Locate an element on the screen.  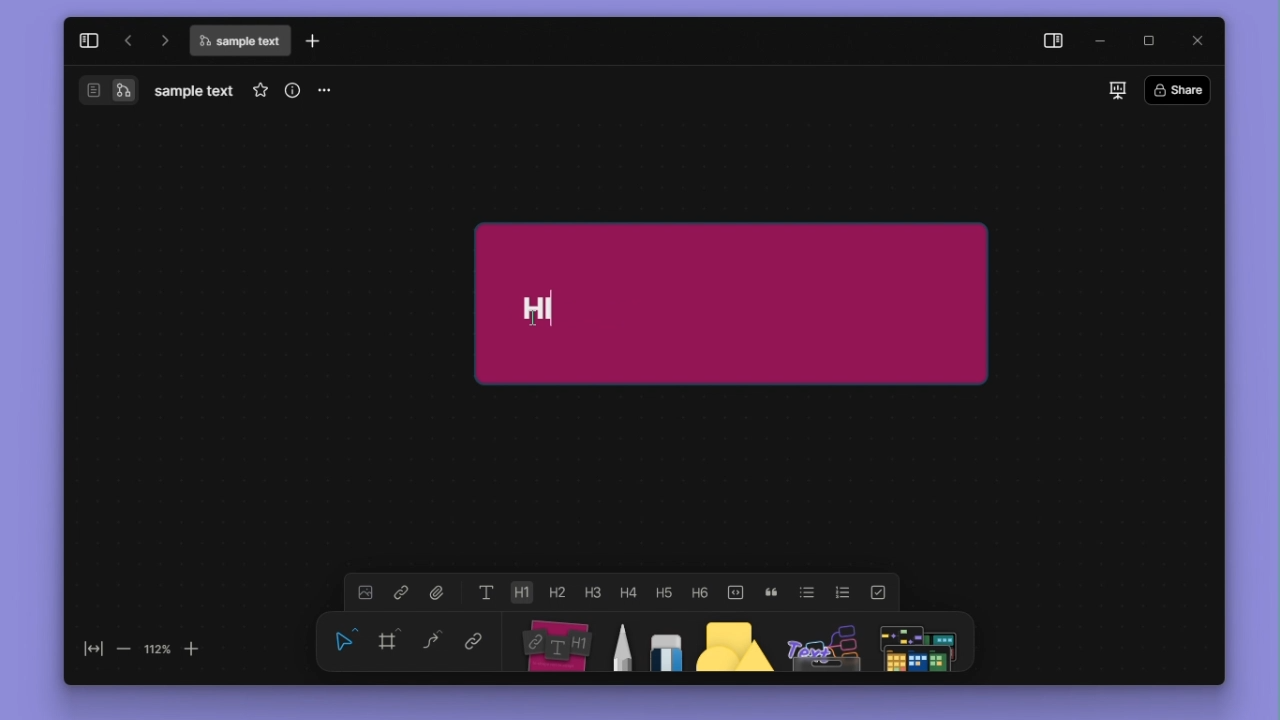
maximize is located at coordinates (1148, 41).